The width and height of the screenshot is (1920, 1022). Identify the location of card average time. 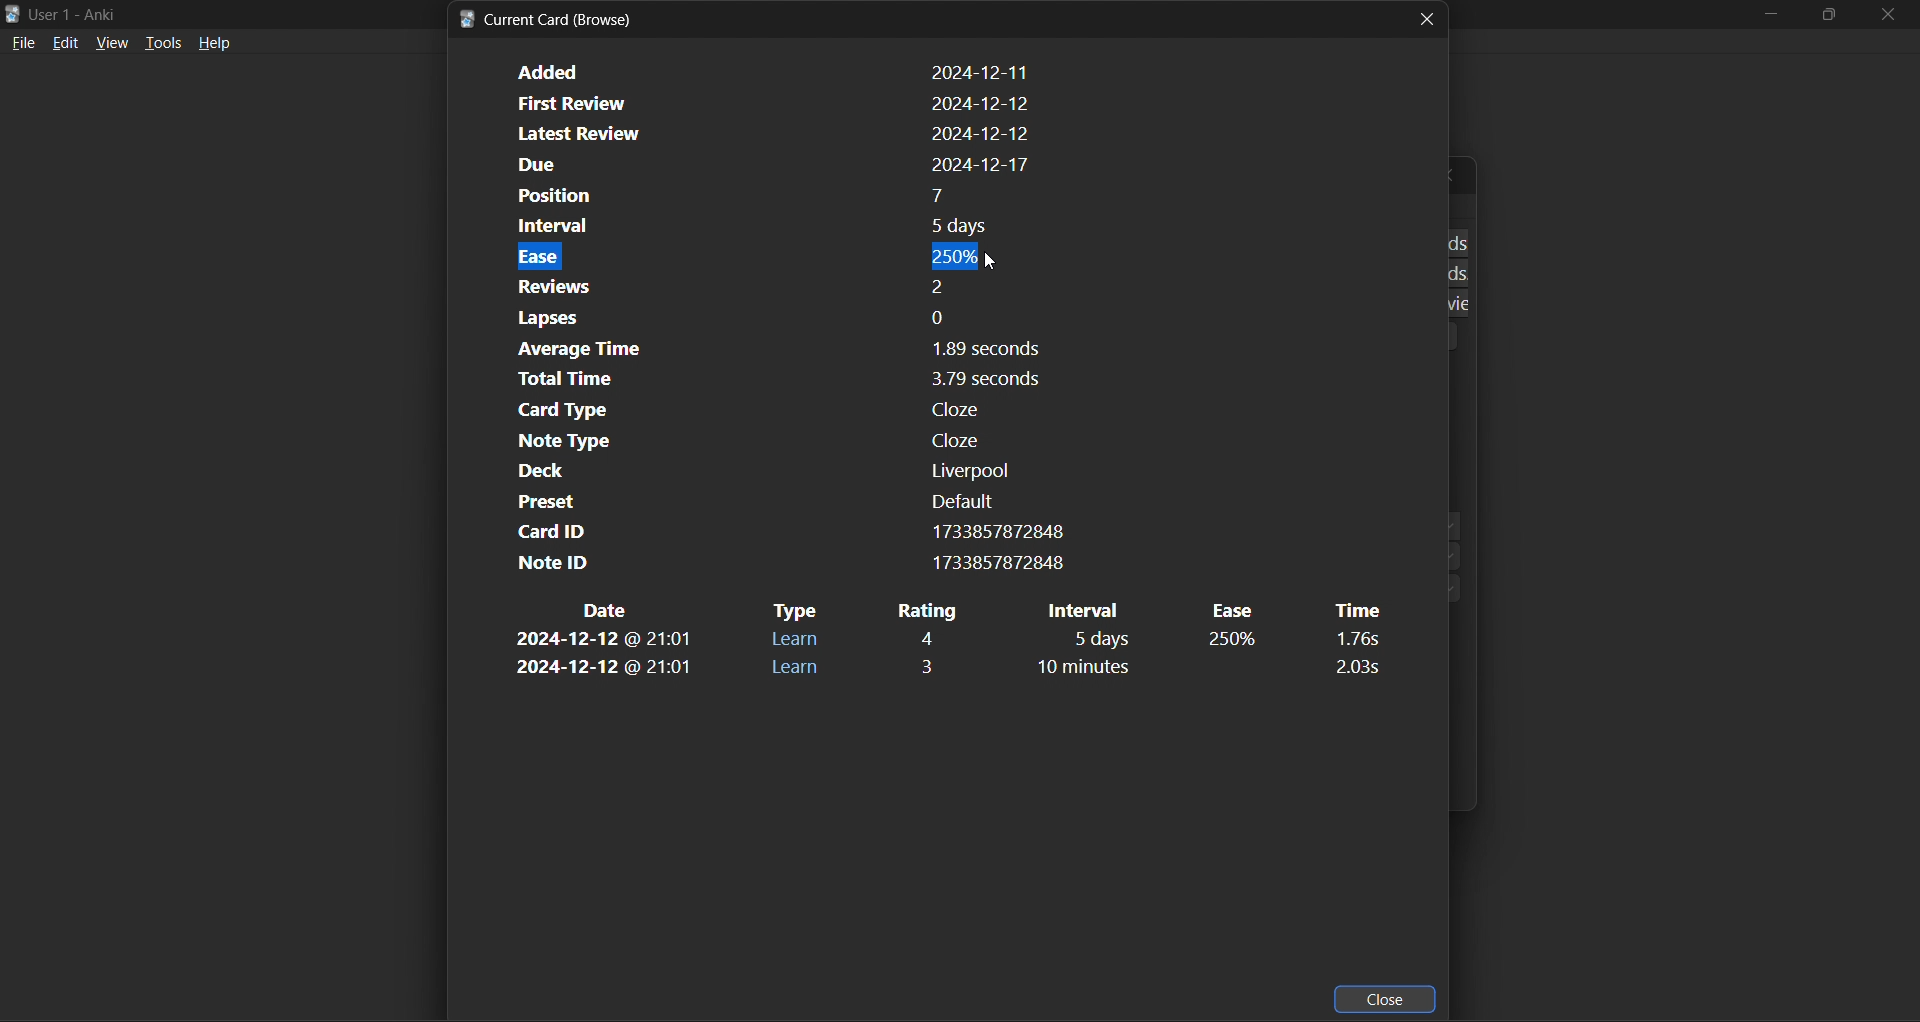
(767, 350).